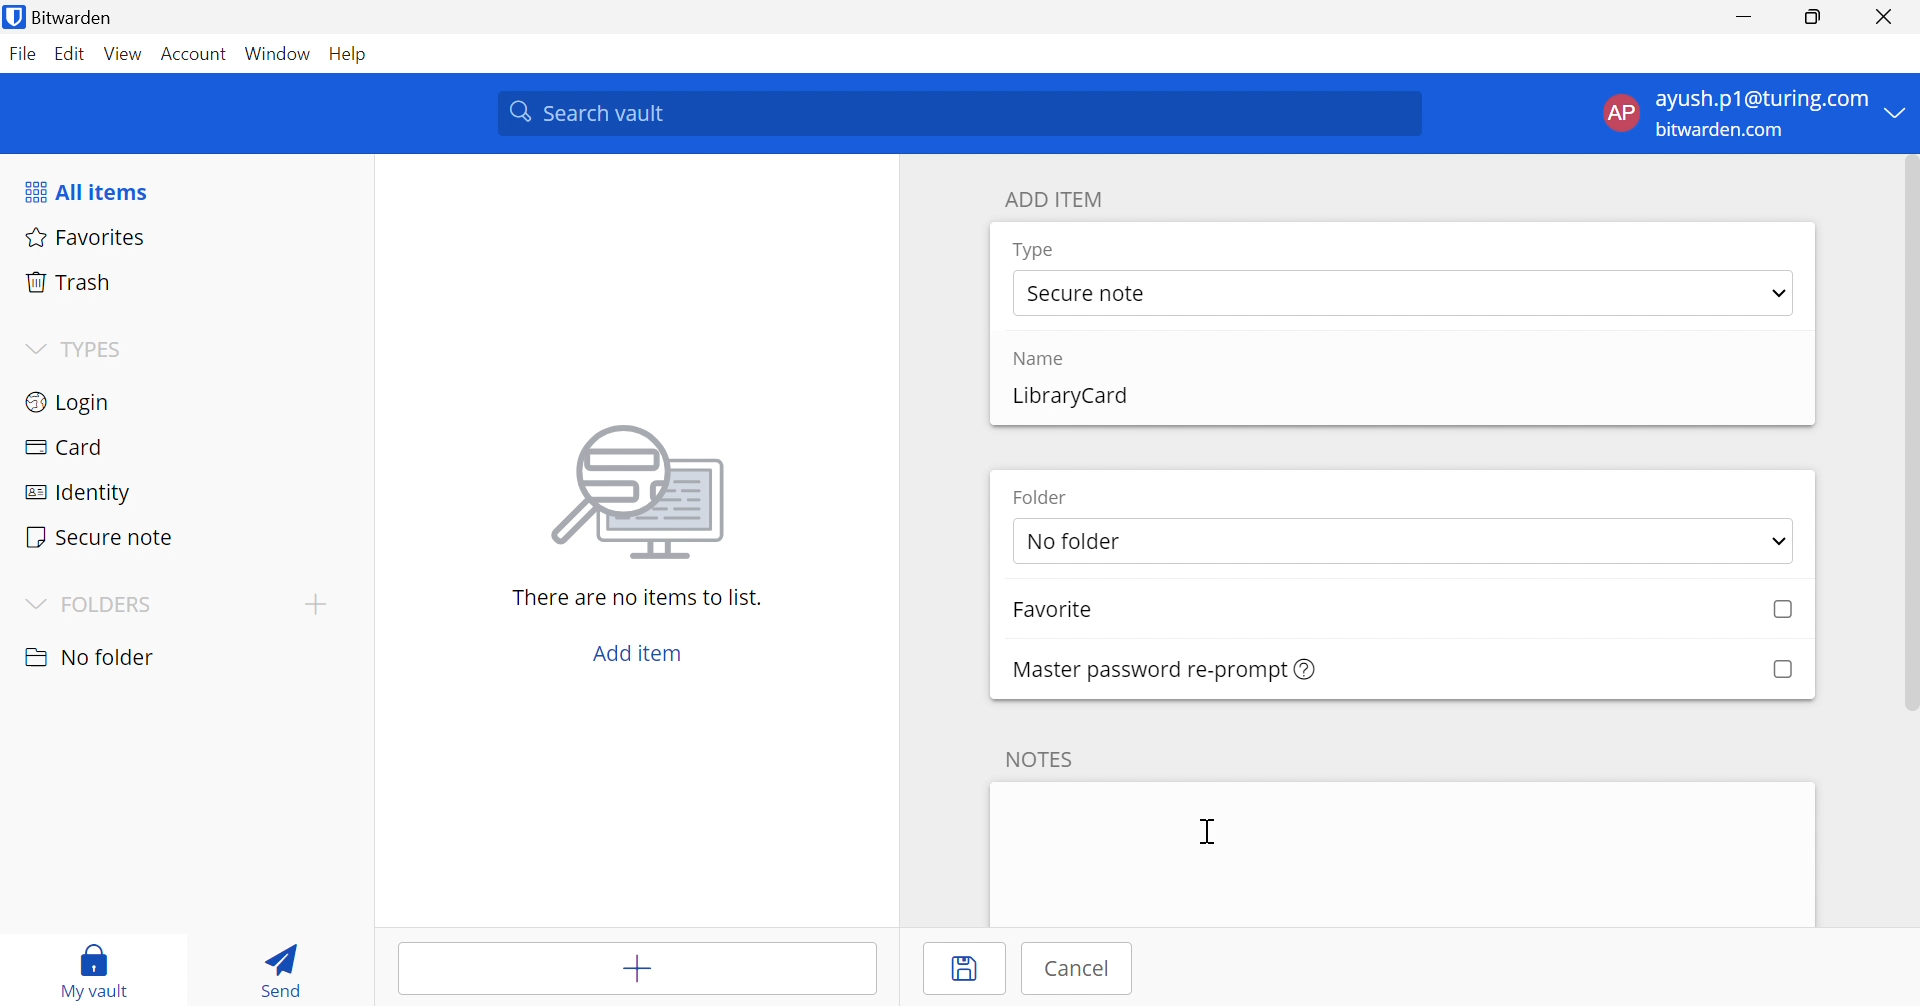  Describe the element at coordinates (280, 53) in the screenshot. I see `Window` at that location.